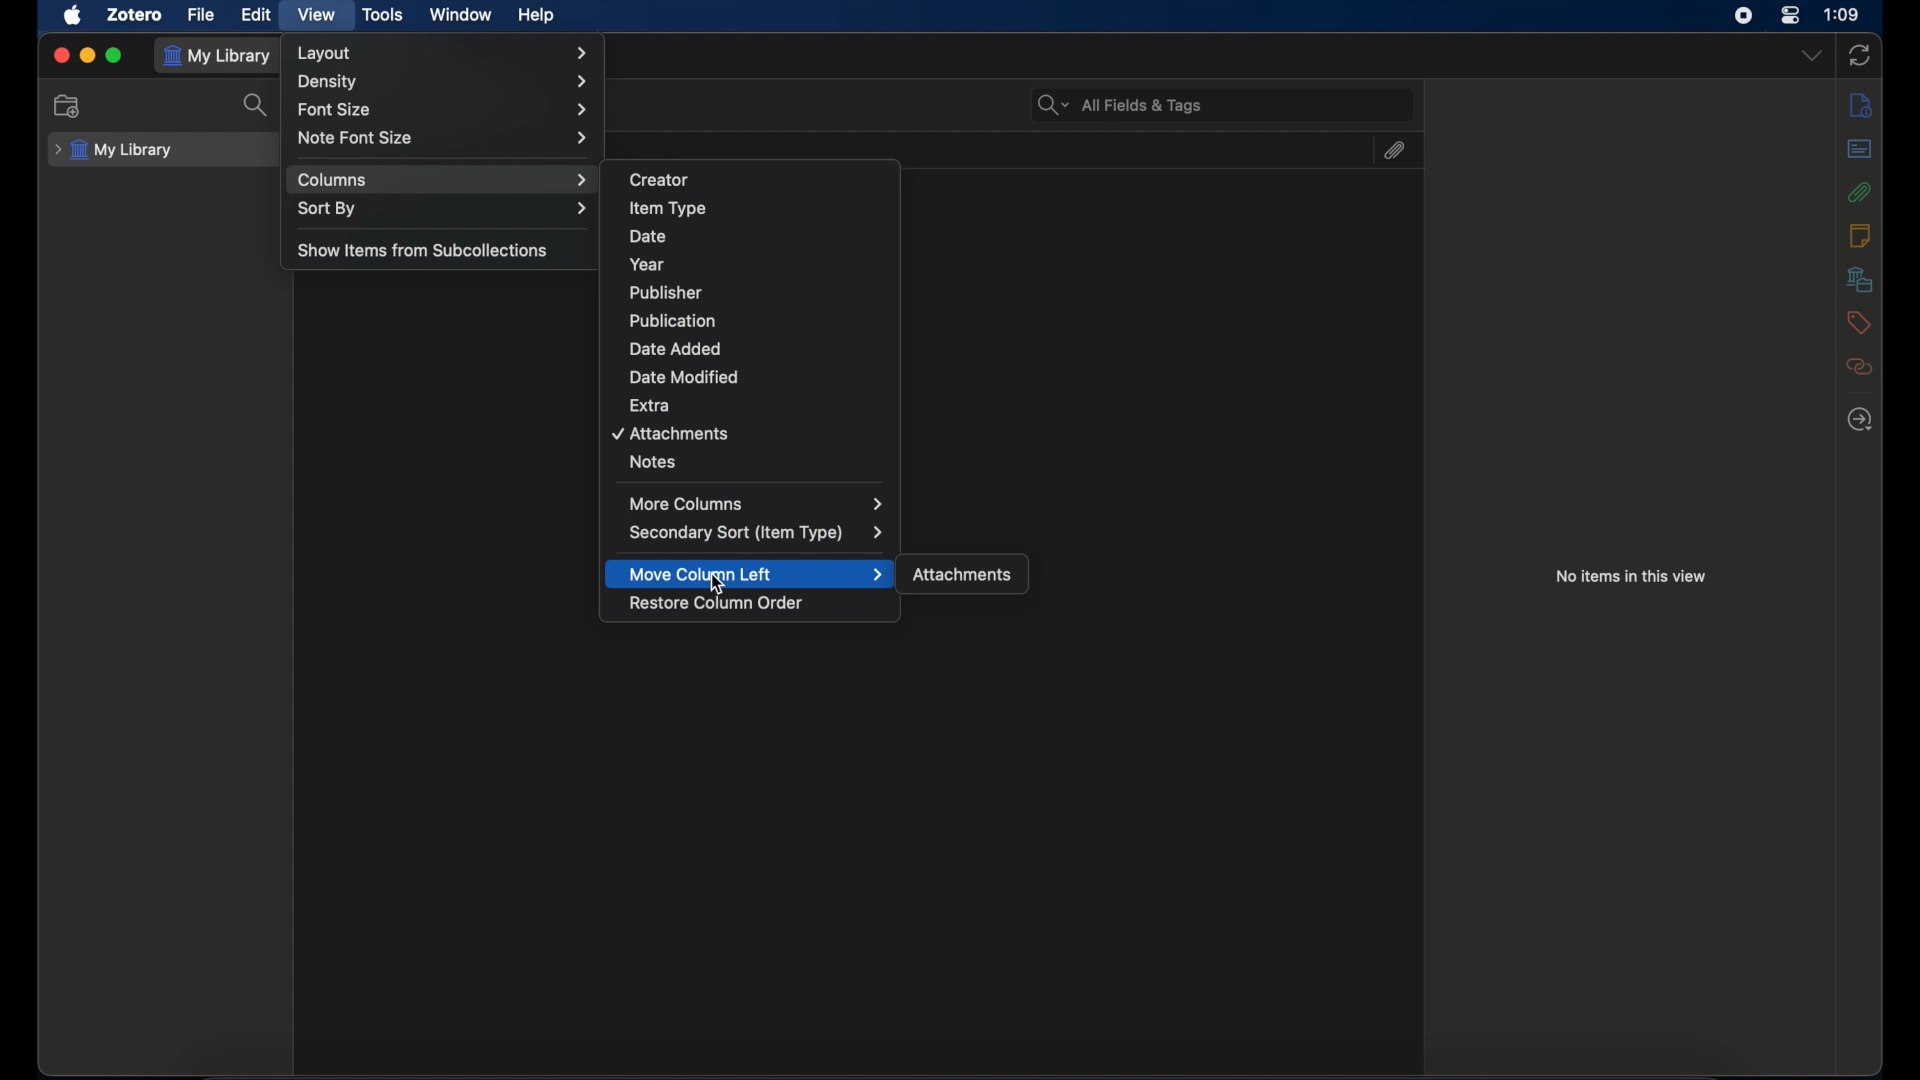 The width and height of the screenshot is (1920, 1080). I want to click on edit, so click(258, 14).